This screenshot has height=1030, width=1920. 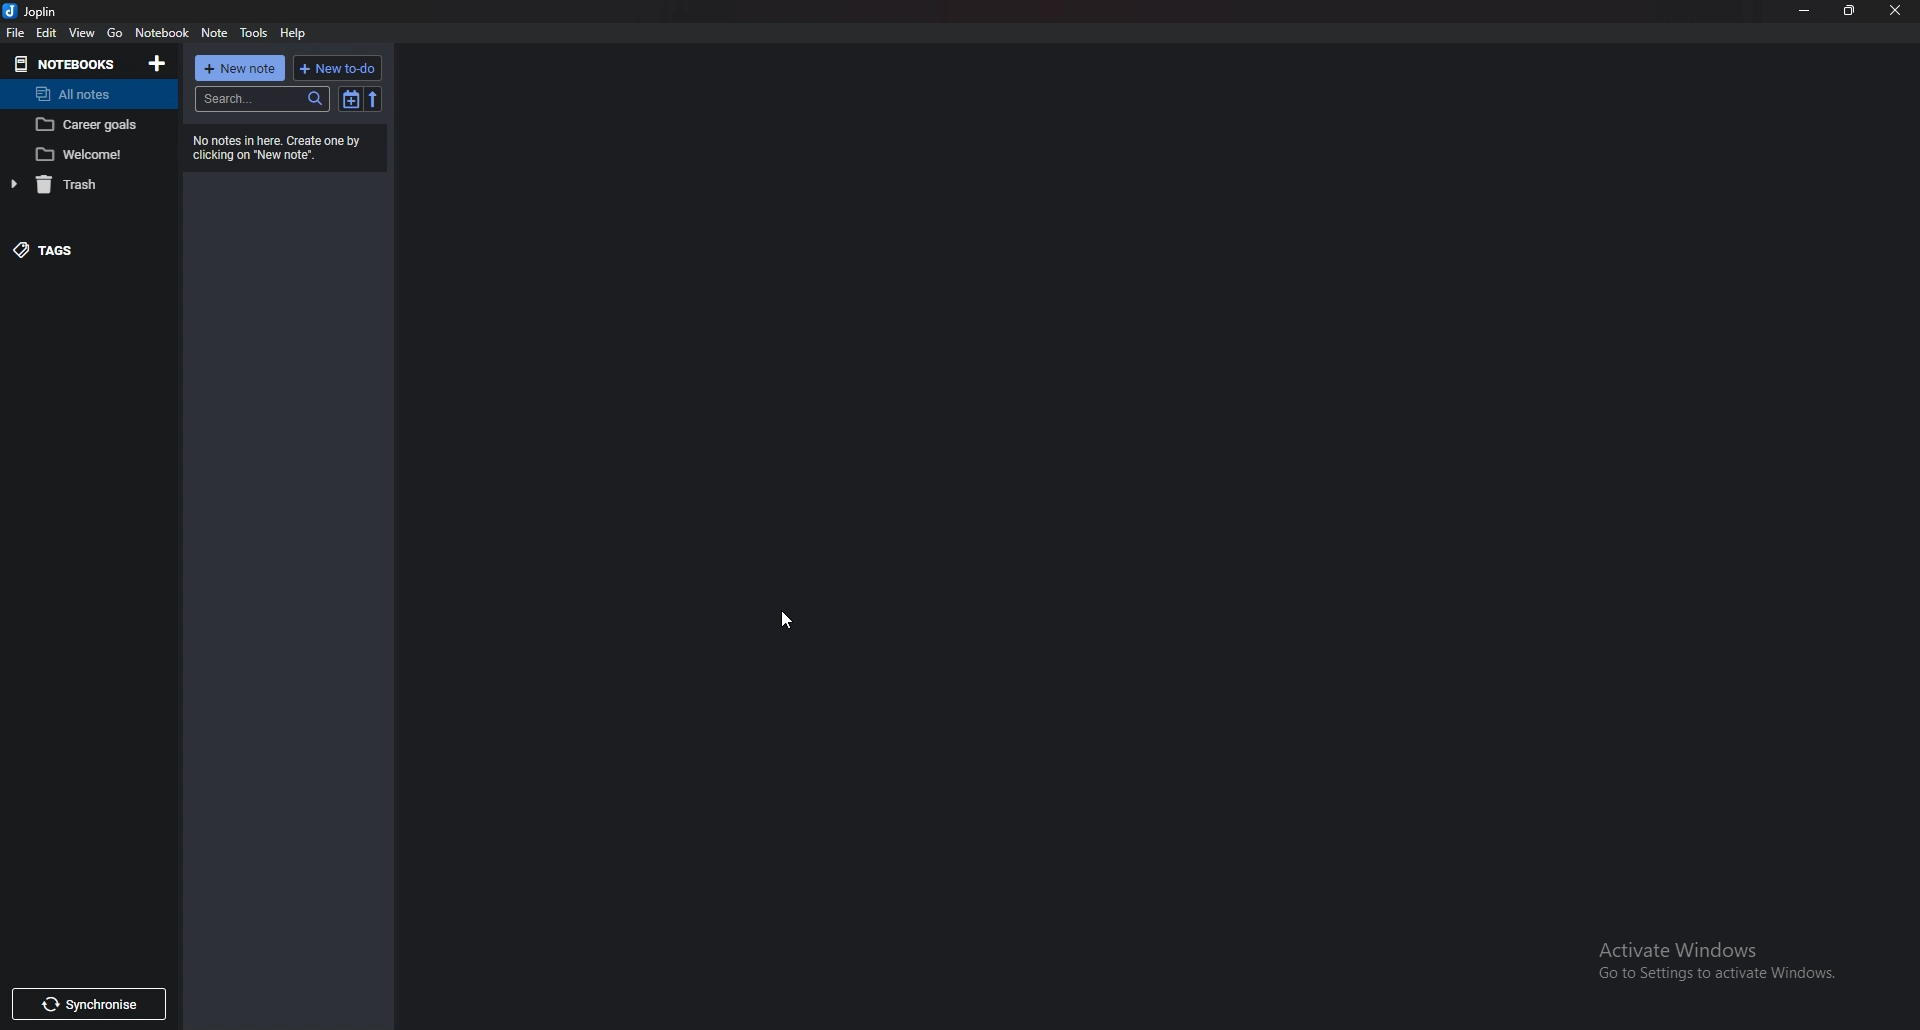 I want to click on tags, so click(x=66, y=249).